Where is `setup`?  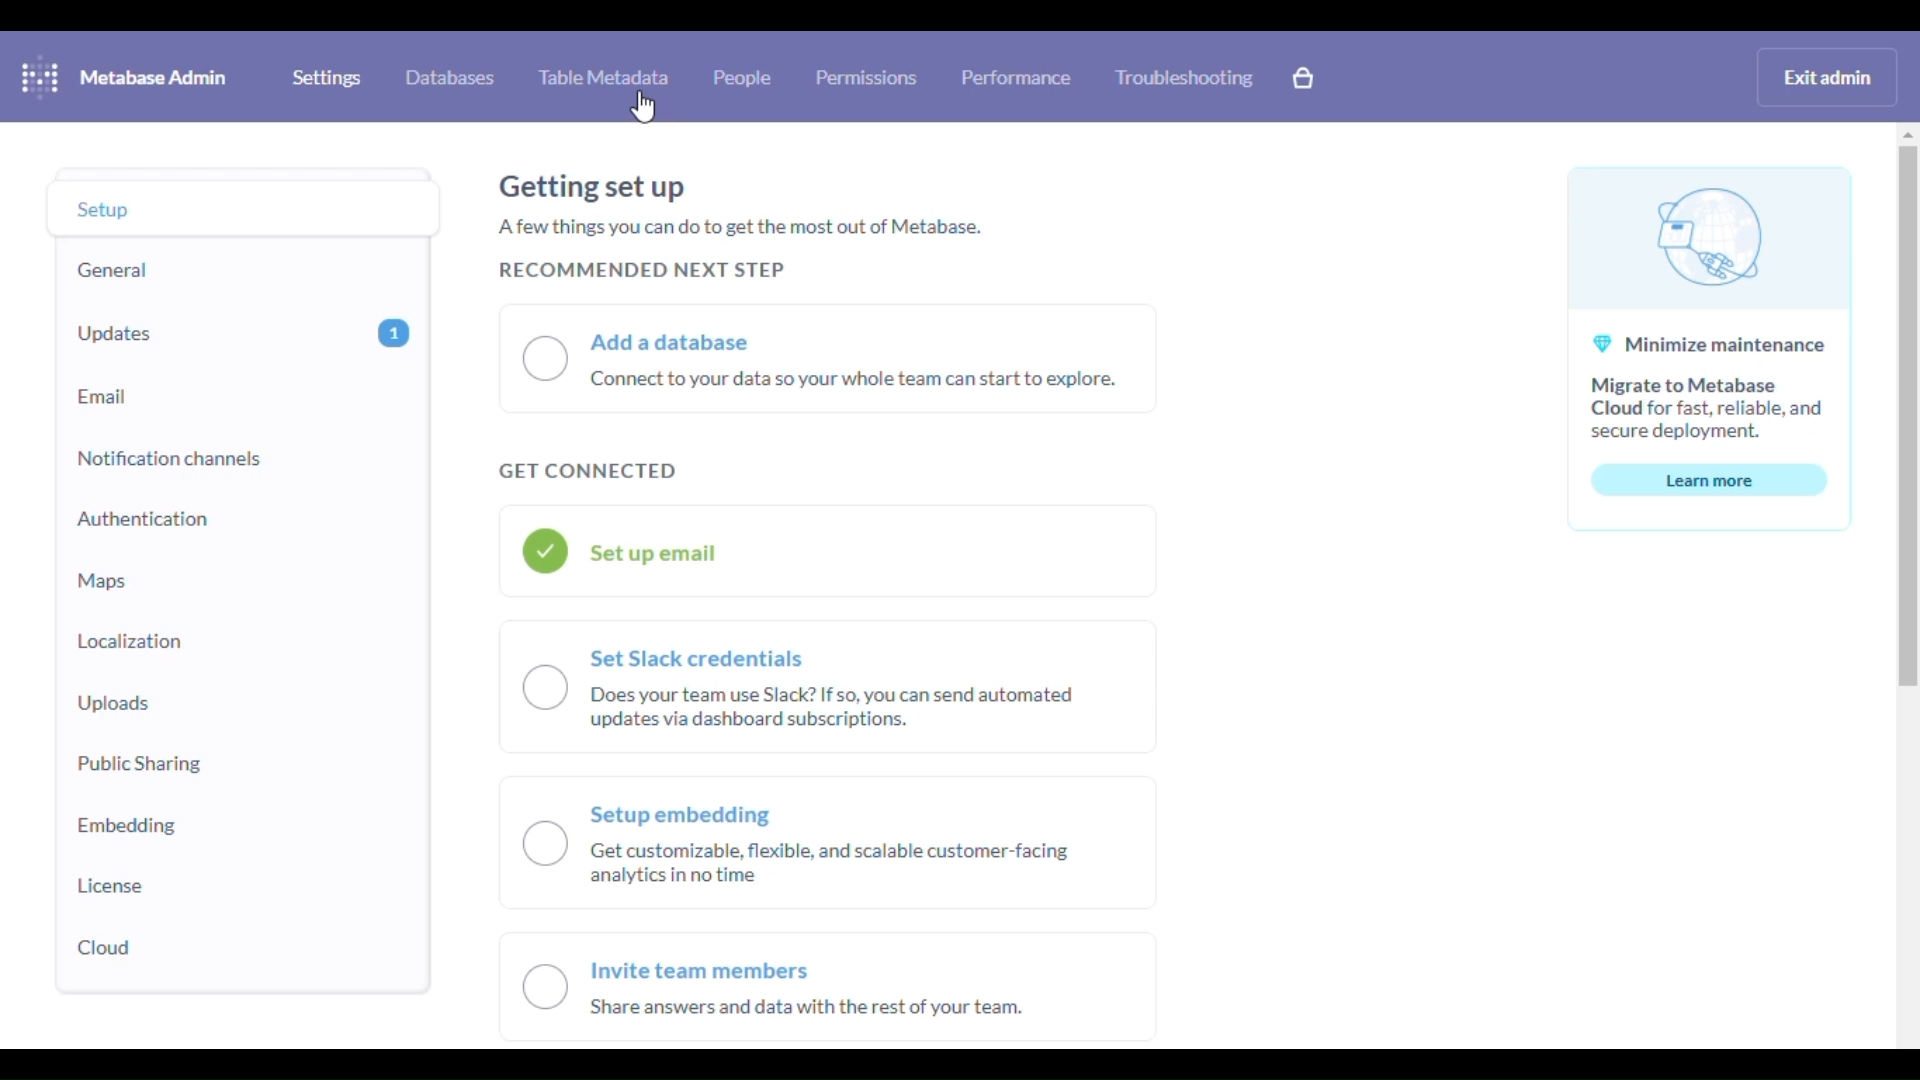
setup is located at coordinates (106, 208).